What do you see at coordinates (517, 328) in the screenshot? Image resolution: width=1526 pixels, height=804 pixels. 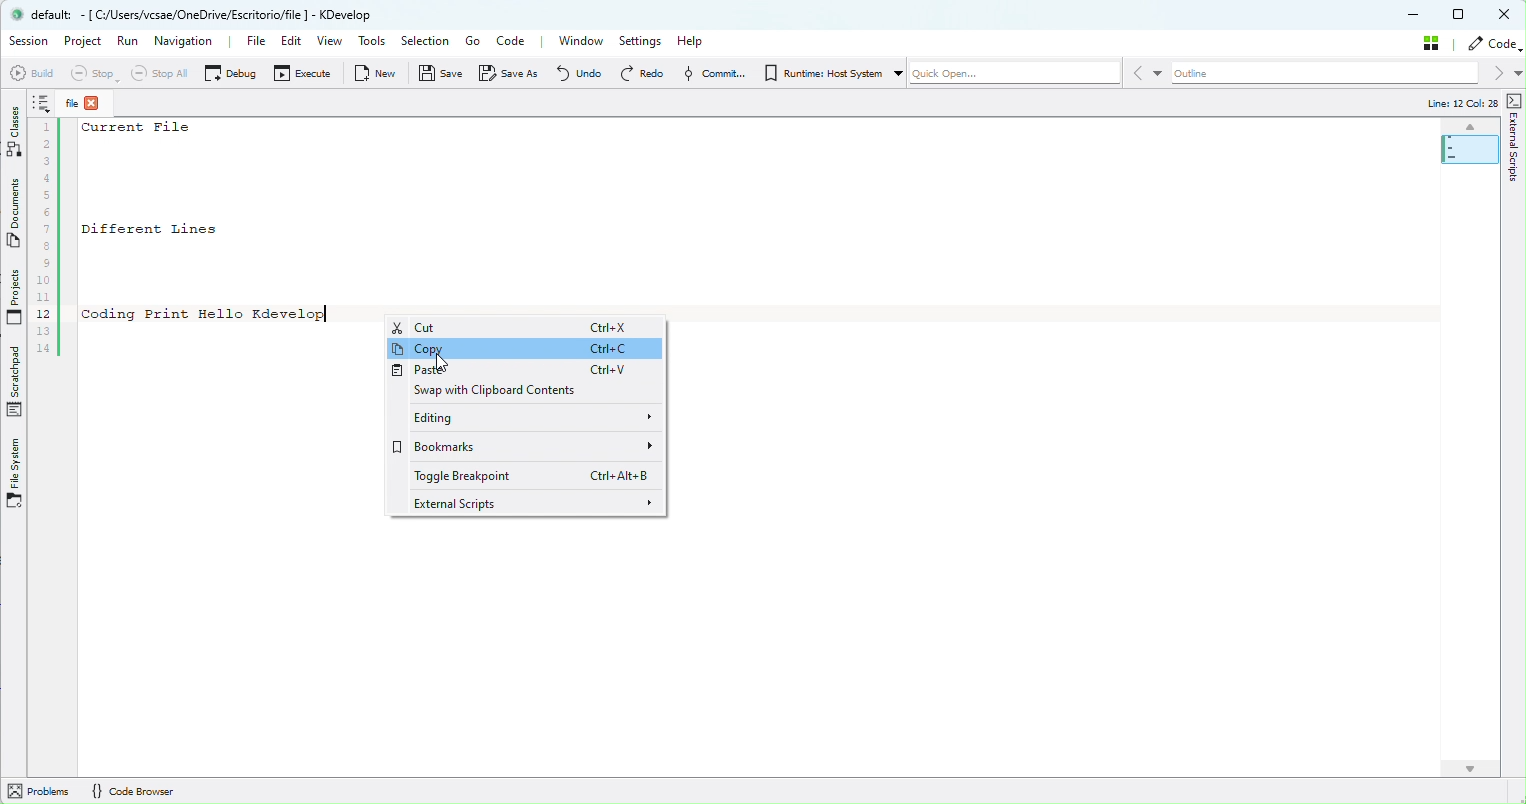 I see `Cut` at bounding box center [517, 328].